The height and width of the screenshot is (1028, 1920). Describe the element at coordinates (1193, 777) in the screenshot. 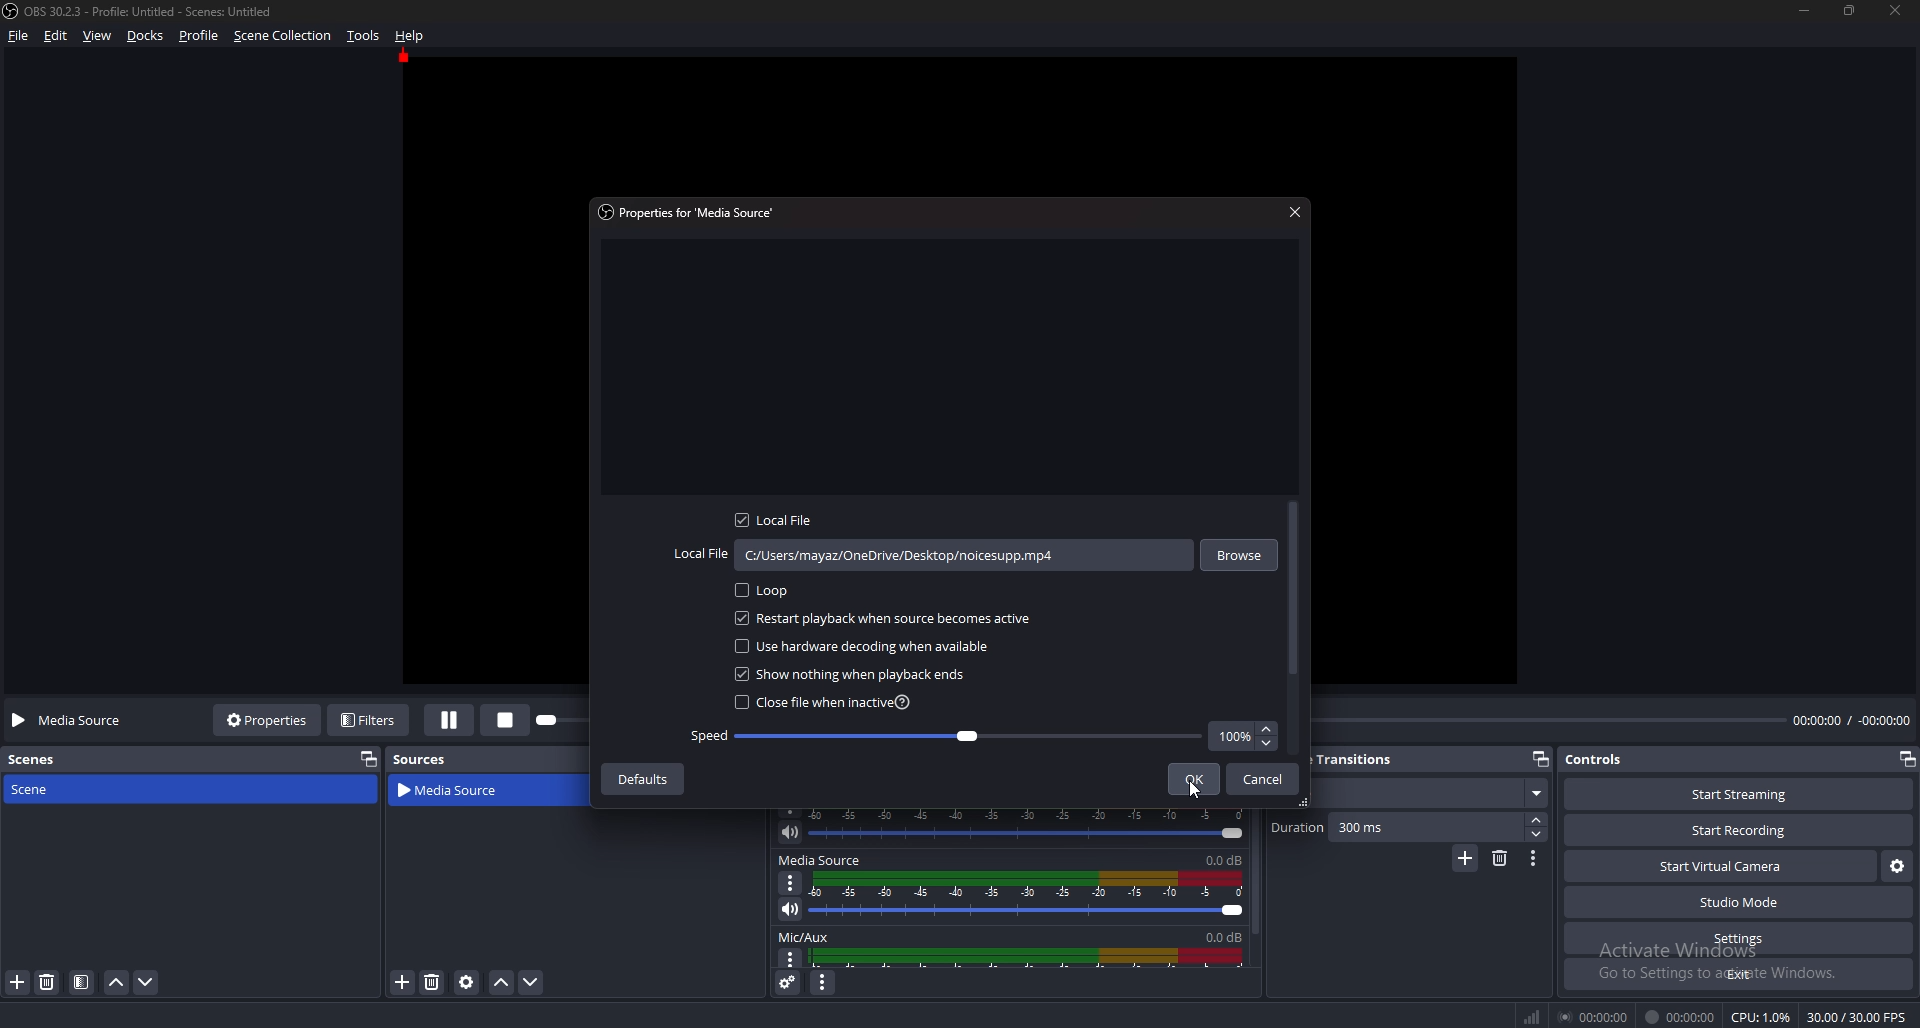

I see `ok` at that location.